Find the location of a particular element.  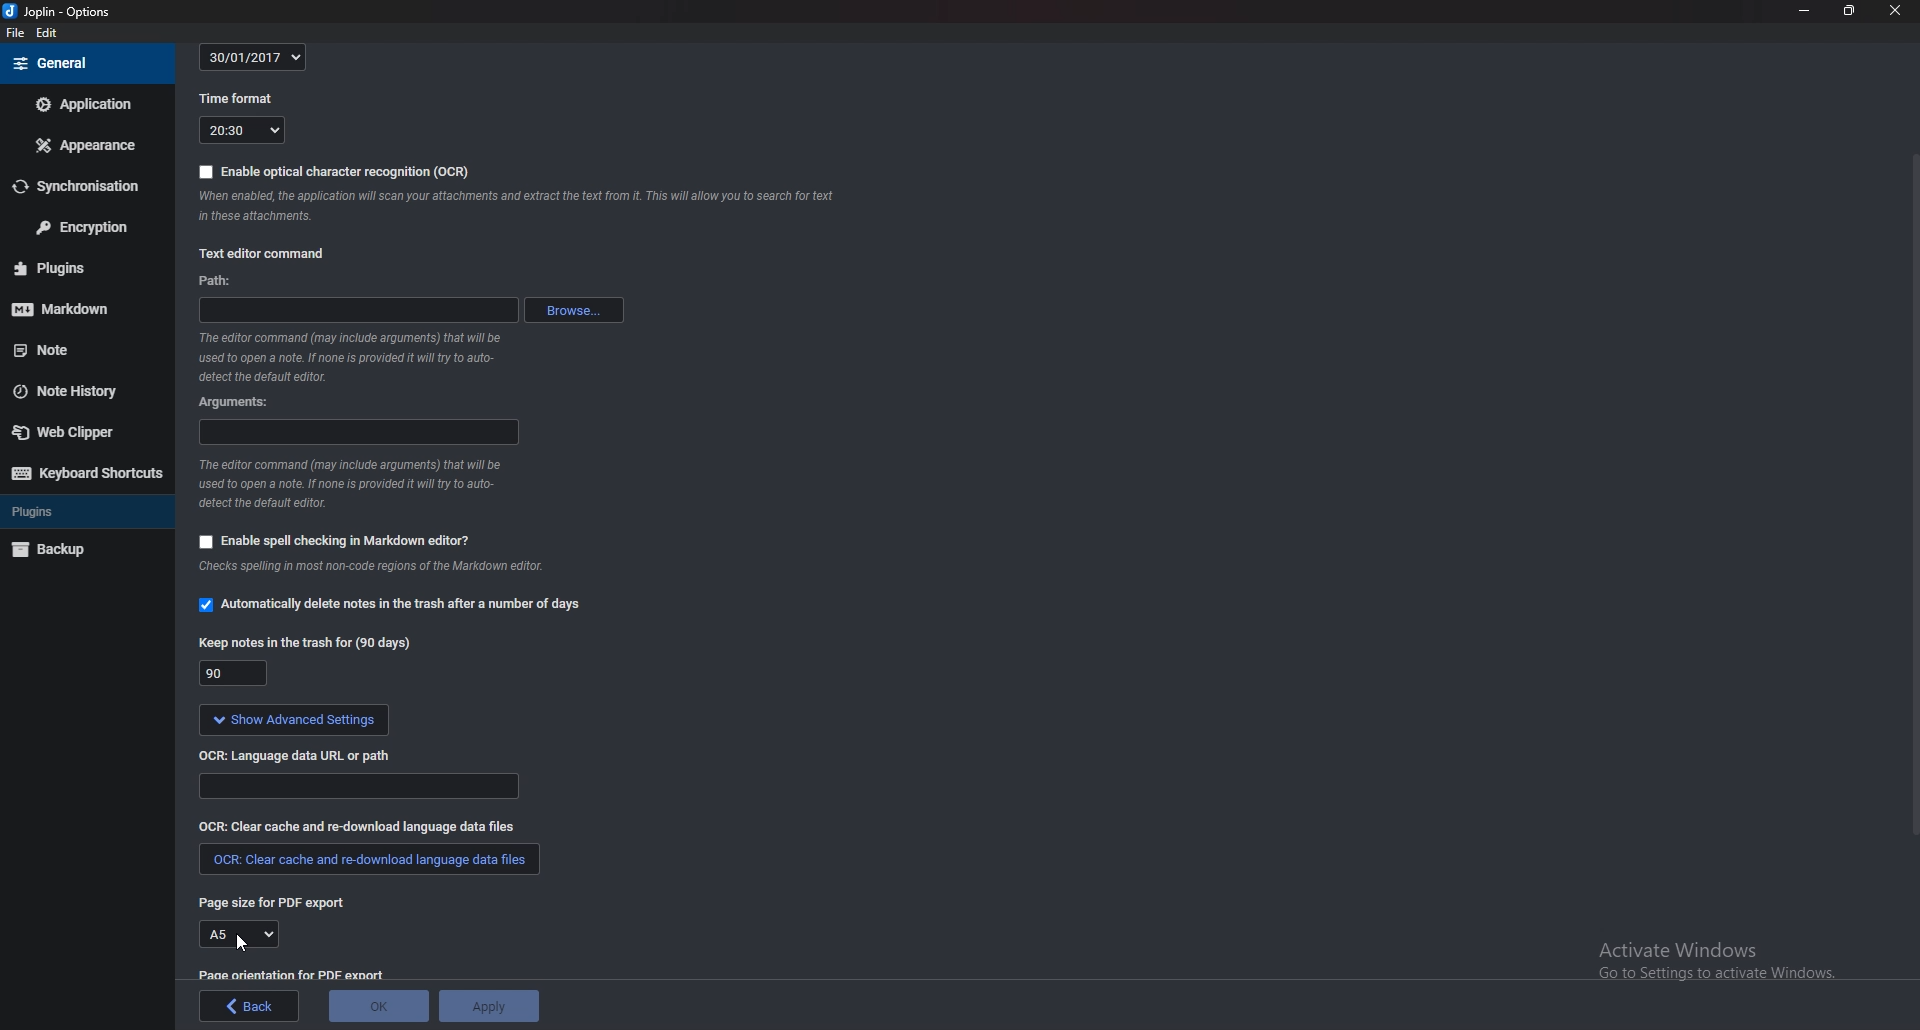

Apply is located at coordinates (492, 1004).